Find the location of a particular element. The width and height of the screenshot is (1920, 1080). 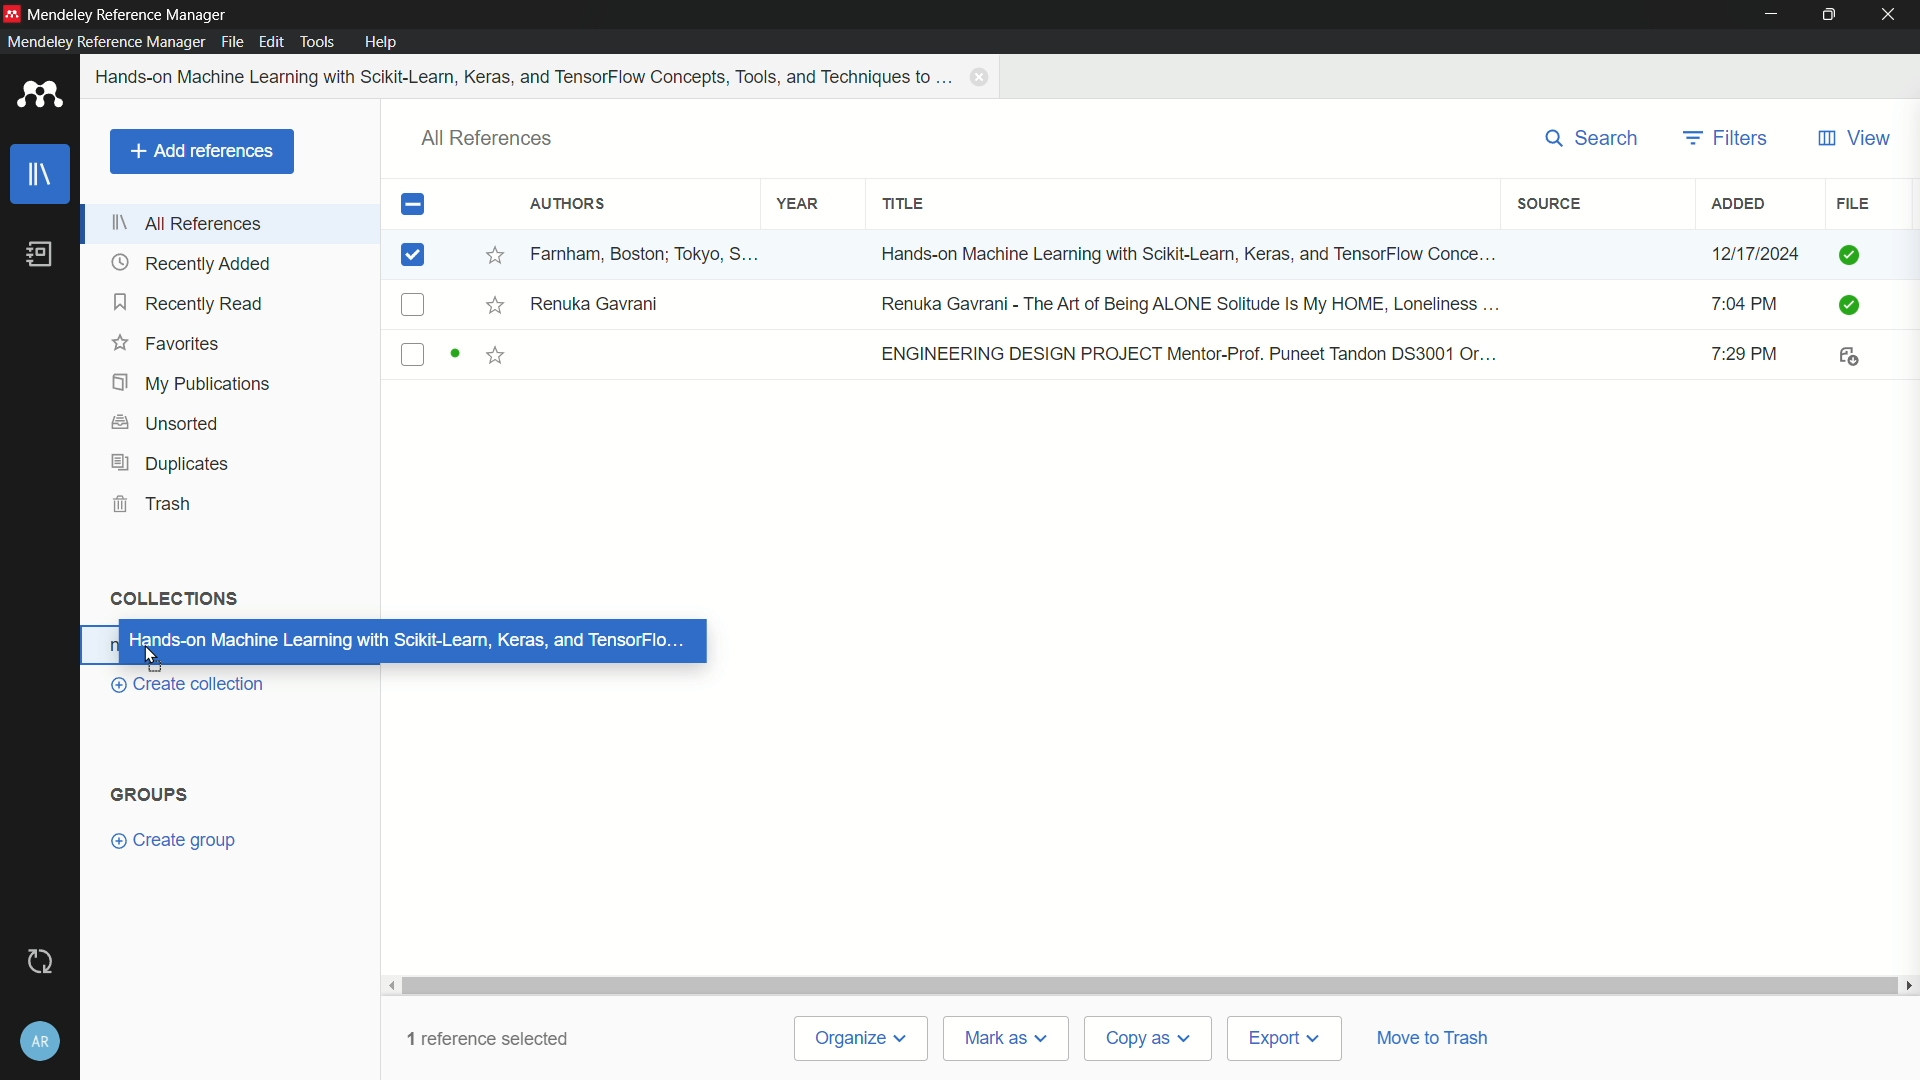

close is located at coordinates (1894, 15).